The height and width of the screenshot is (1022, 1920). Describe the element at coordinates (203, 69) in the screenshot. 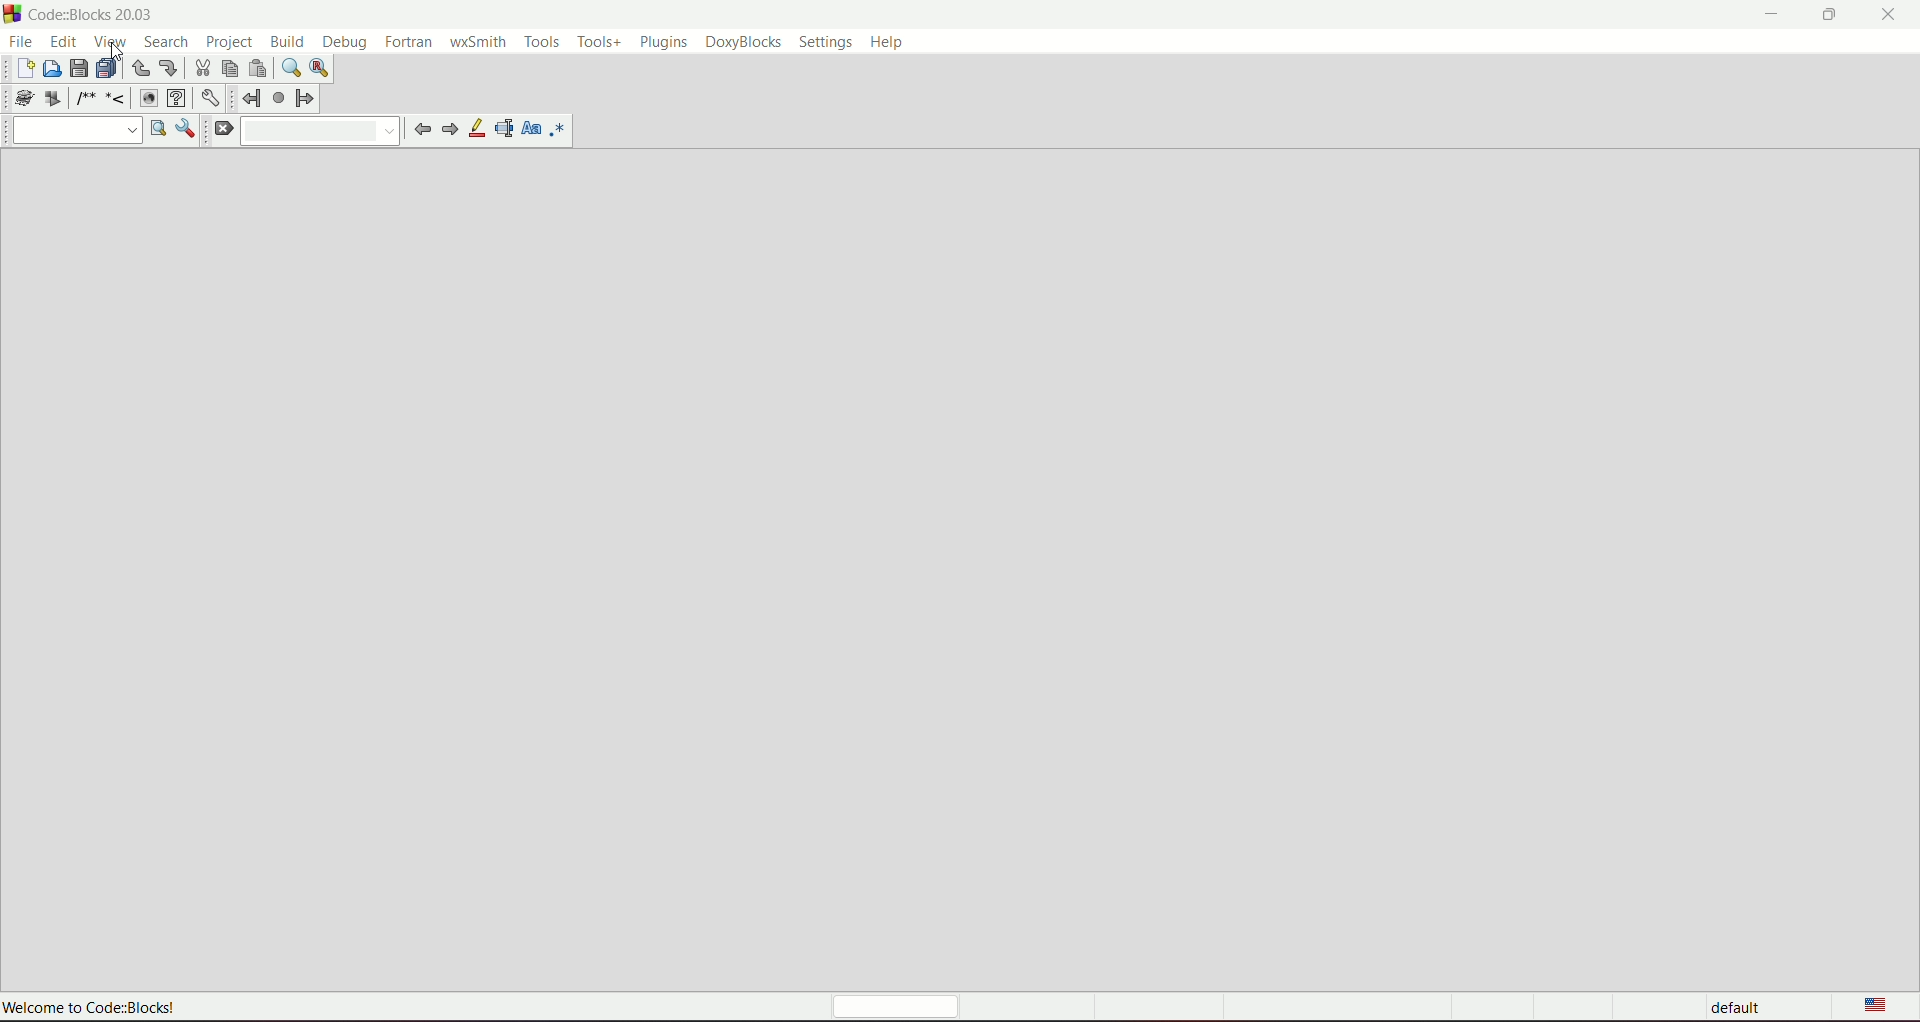

I see `cut` at that location.